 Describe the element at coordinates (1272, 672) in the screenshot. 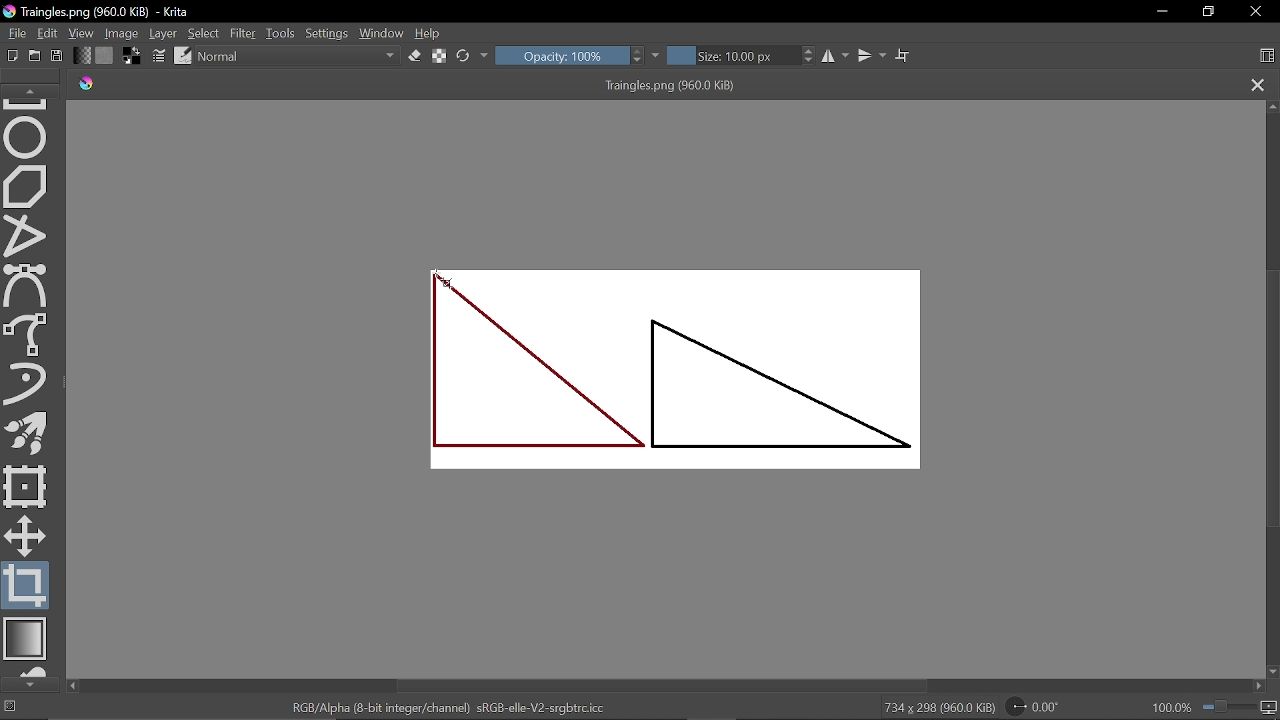

I see `Move down` at that location.